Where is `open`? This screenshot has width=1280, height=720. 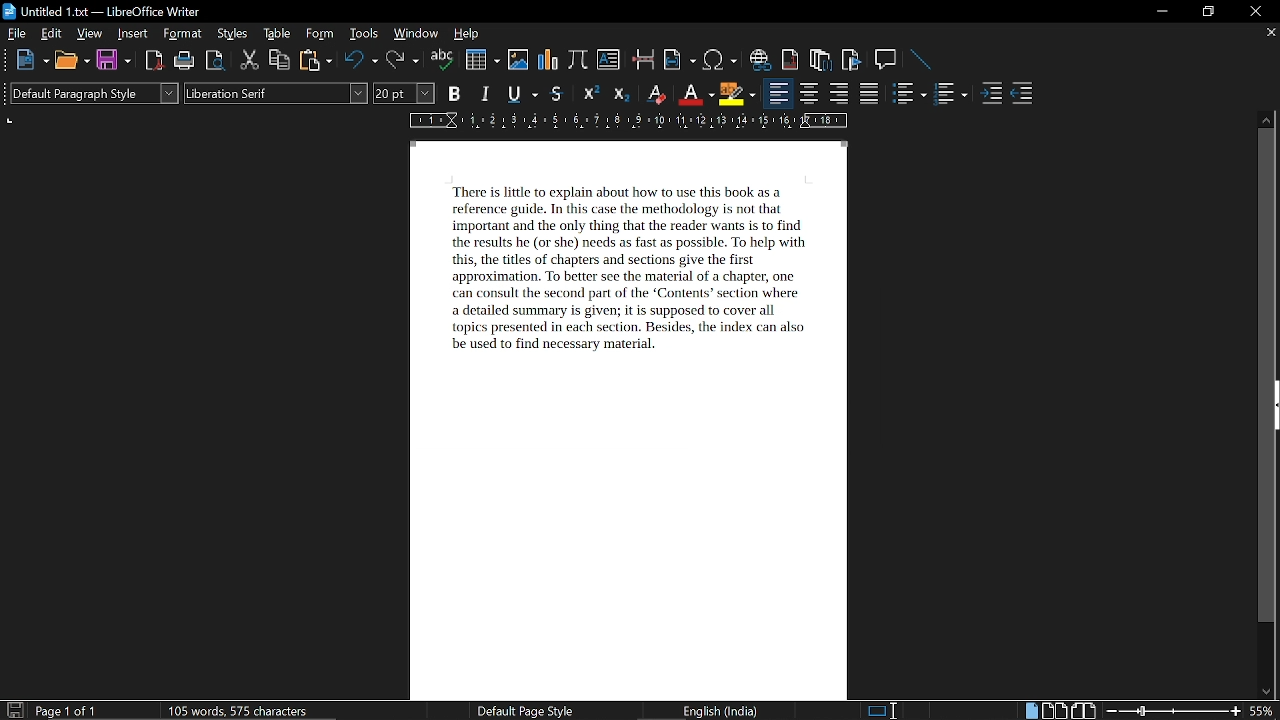
open is located at coordinates (70, 60).